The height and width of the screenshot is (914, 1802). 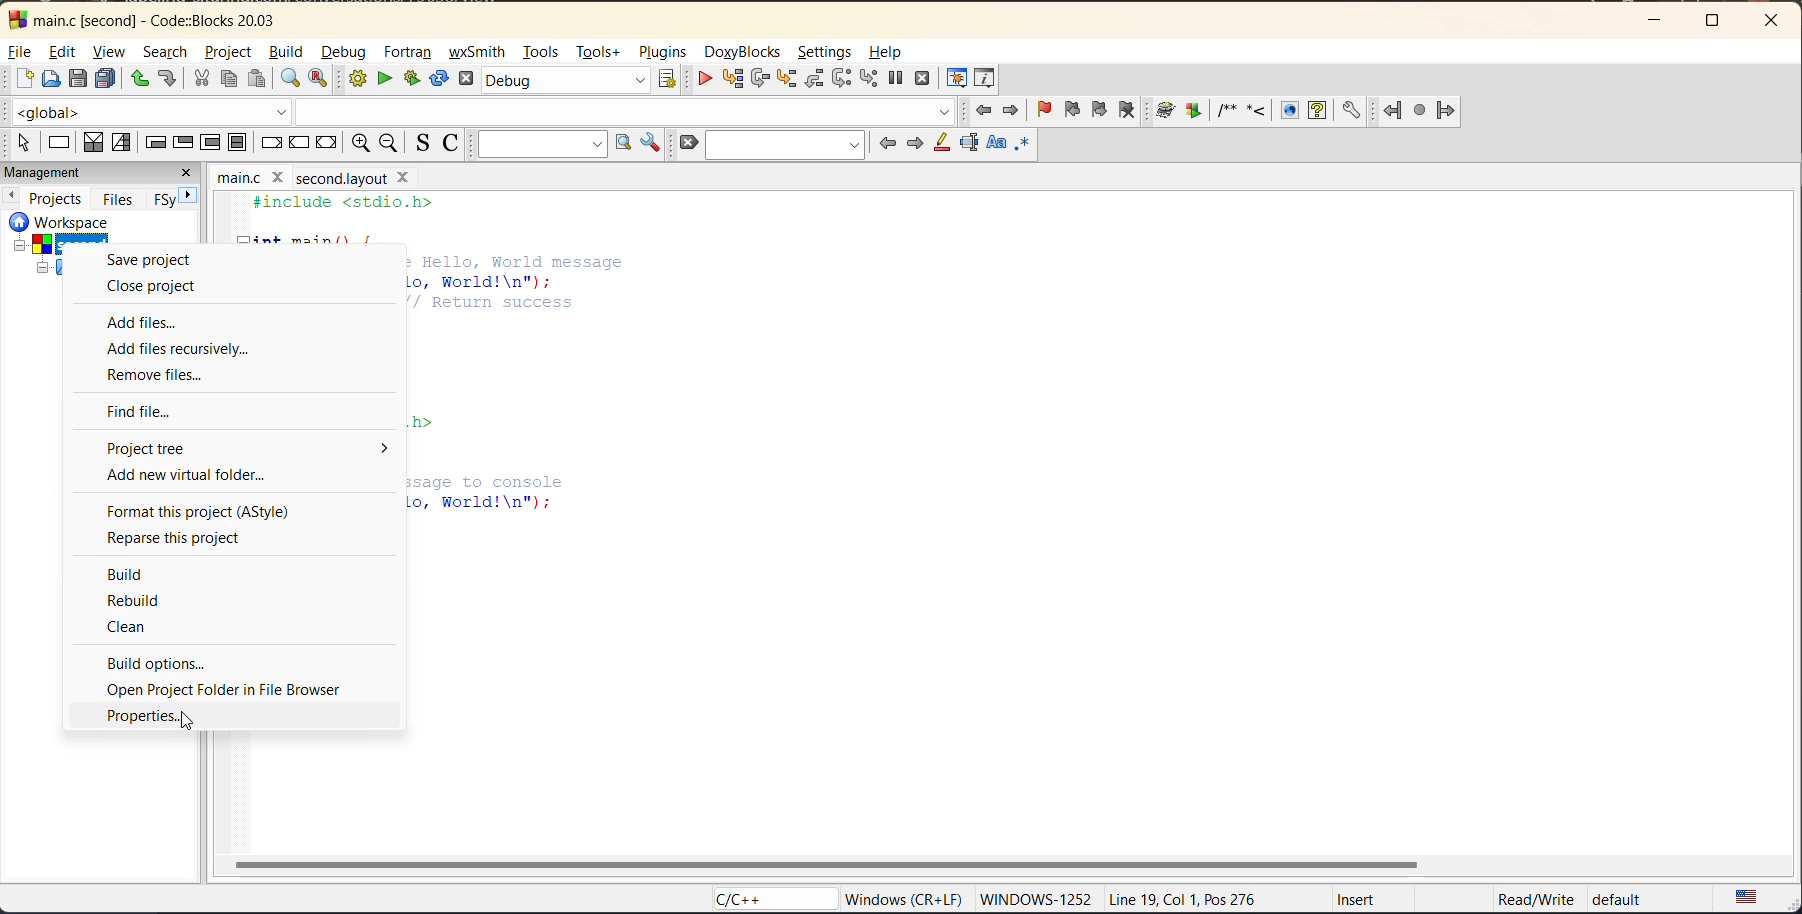 I want to click on previous bookmark, so click(x=1070, y=106).